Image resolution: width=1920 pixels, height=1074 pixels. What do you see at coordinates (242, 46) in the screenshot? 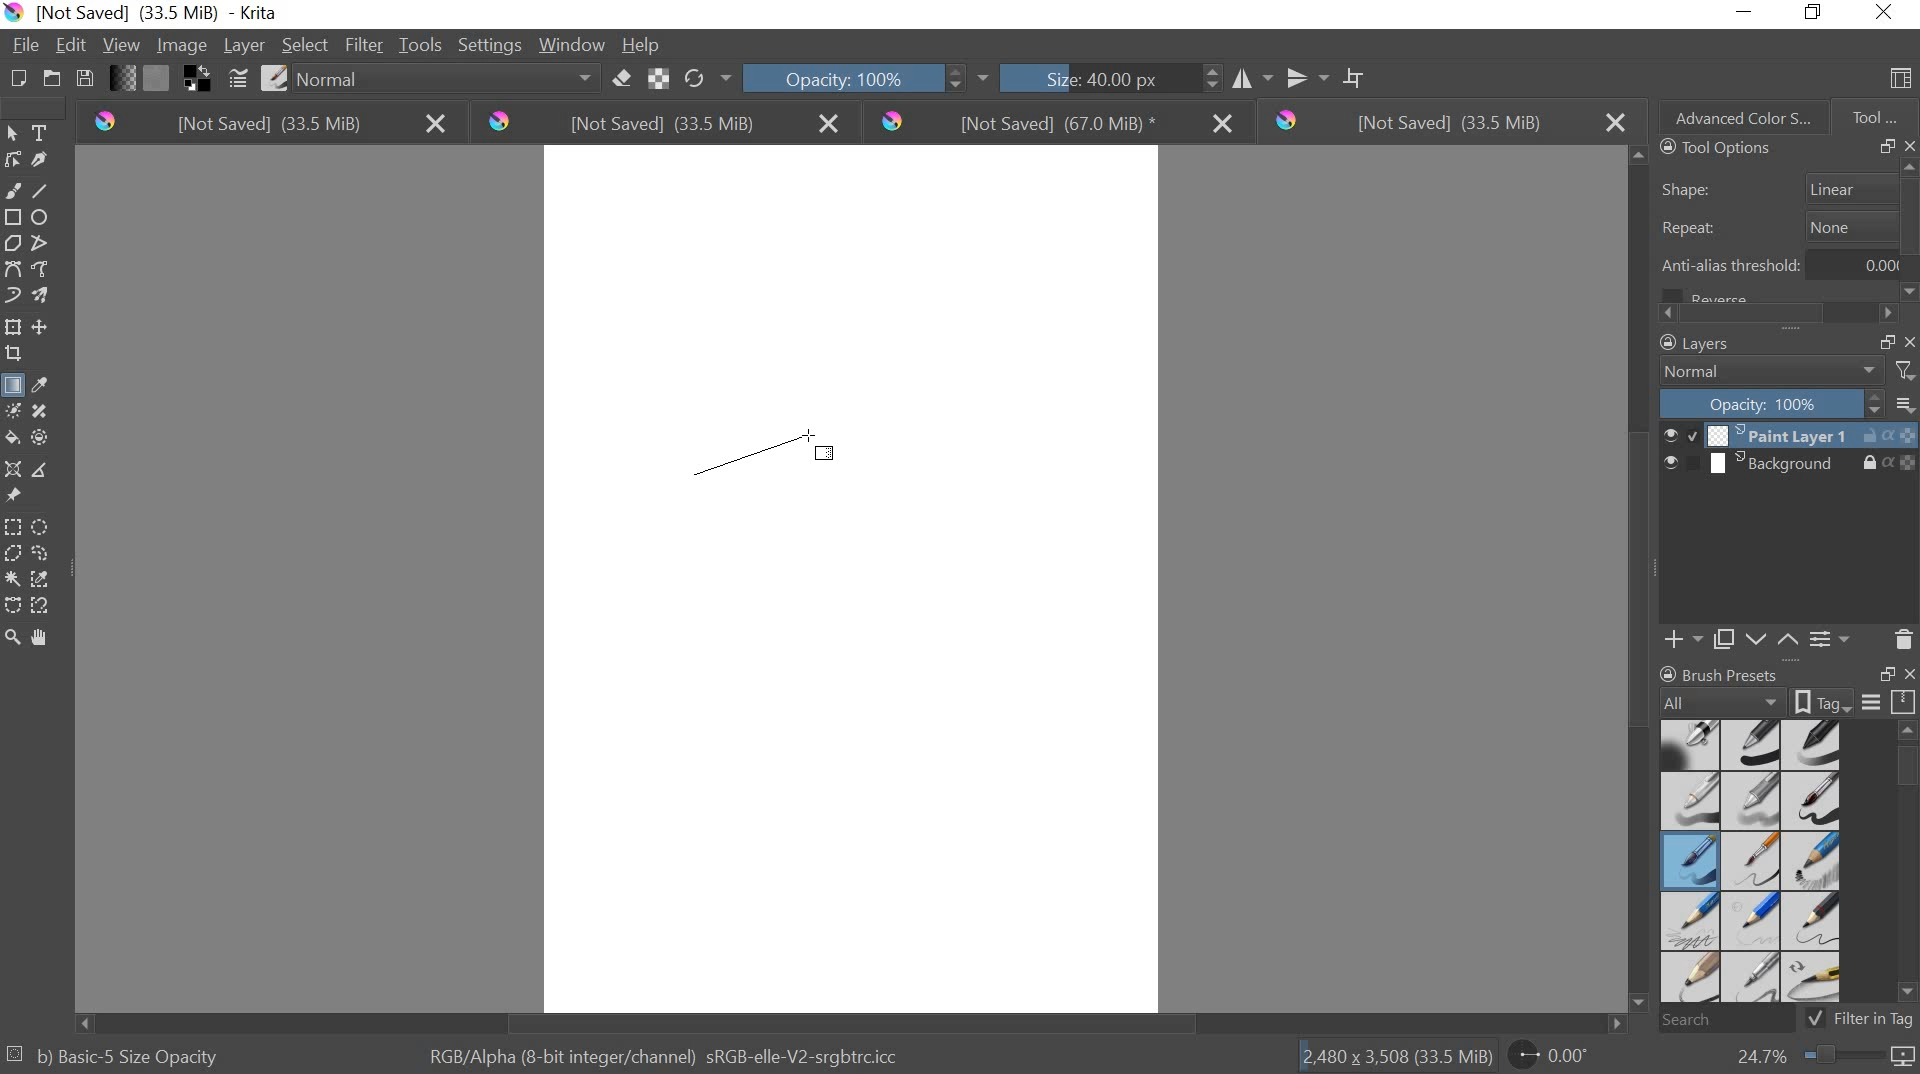
I see `LAYER` at bounding box center [242, 46].